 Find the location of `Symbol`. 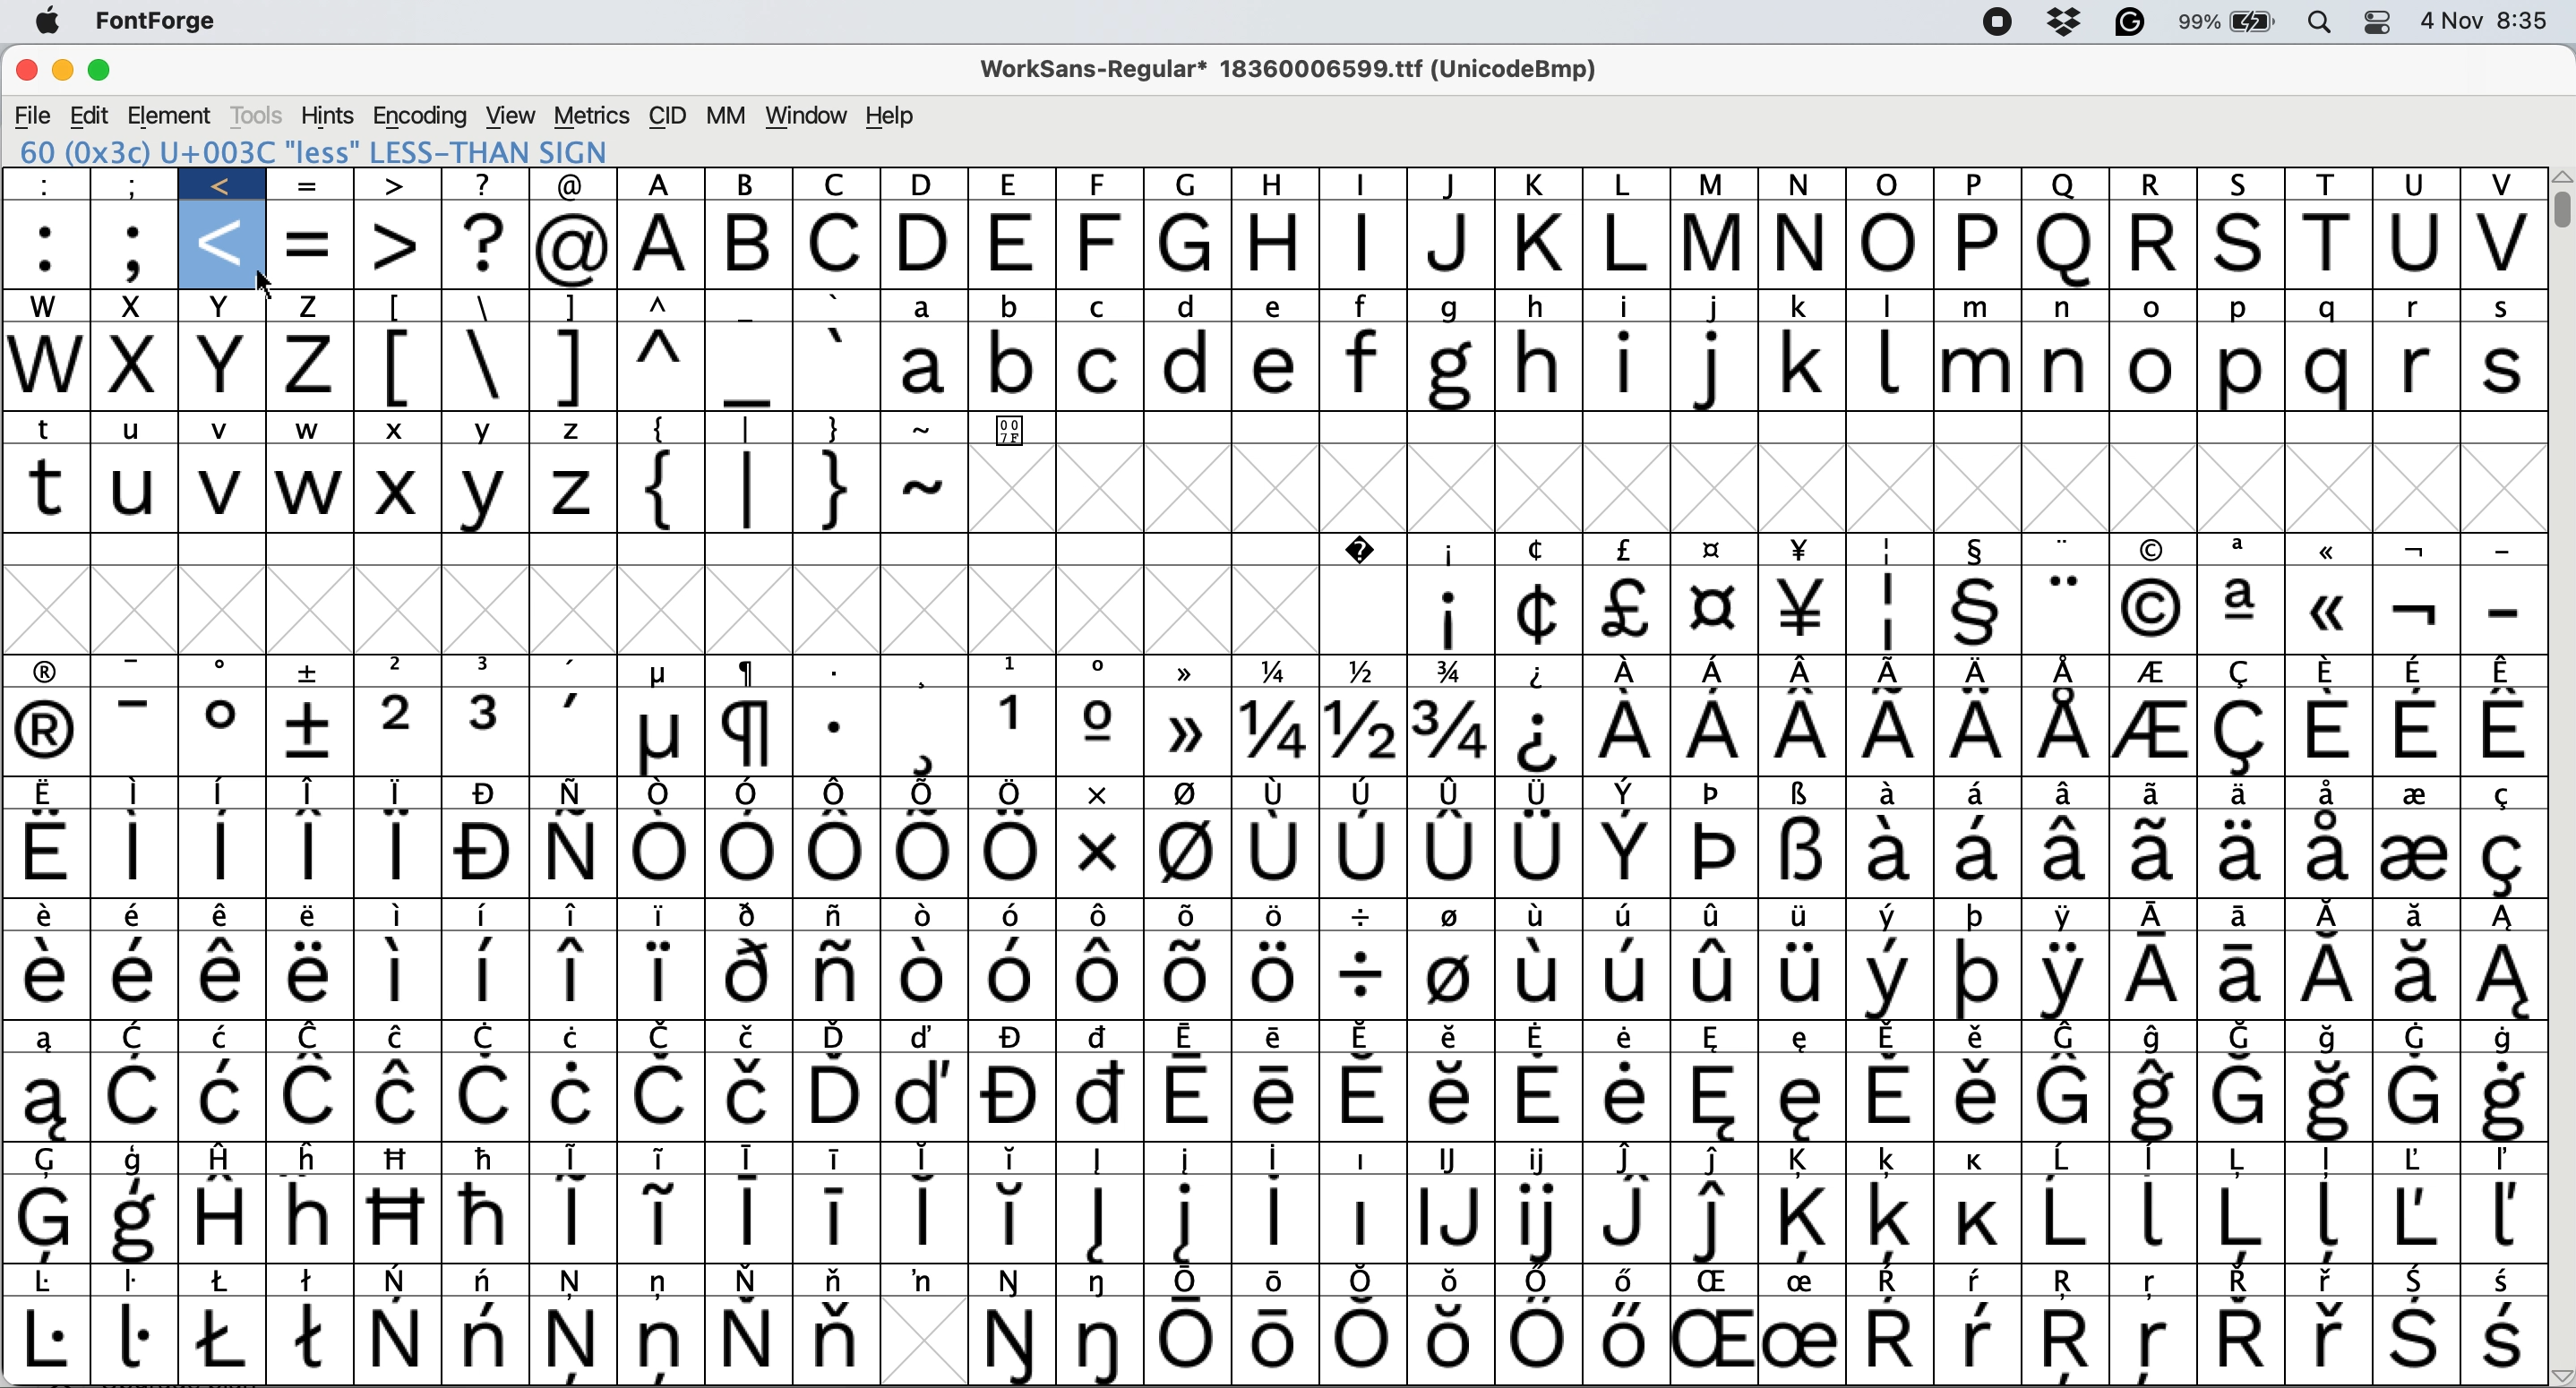

Symbol is located at coordinates (928, 1036).